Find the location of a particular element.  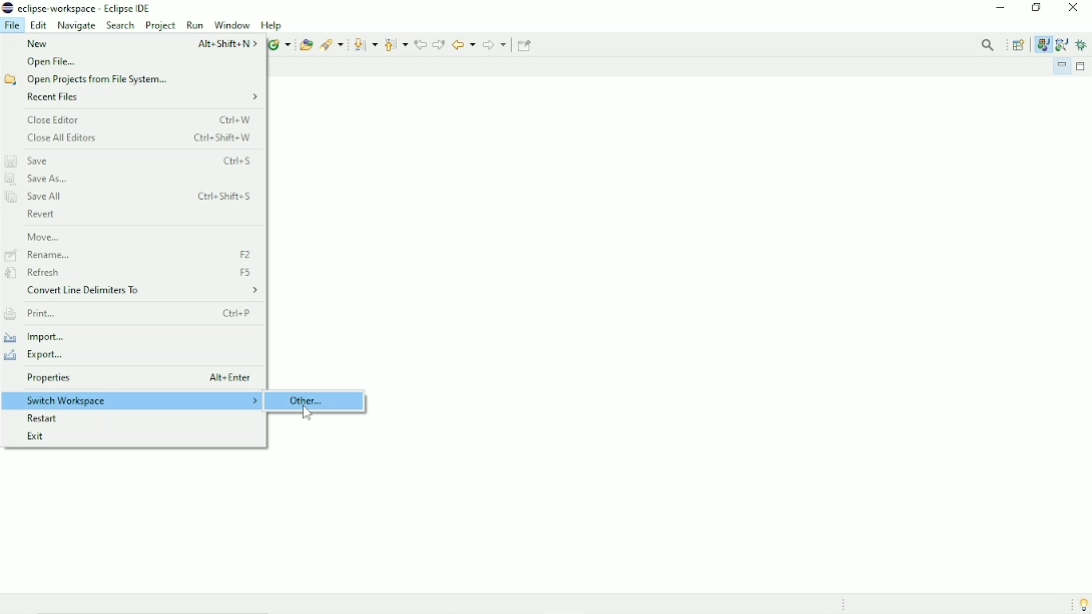

Java browsing is located at coordinates (1062, 44).